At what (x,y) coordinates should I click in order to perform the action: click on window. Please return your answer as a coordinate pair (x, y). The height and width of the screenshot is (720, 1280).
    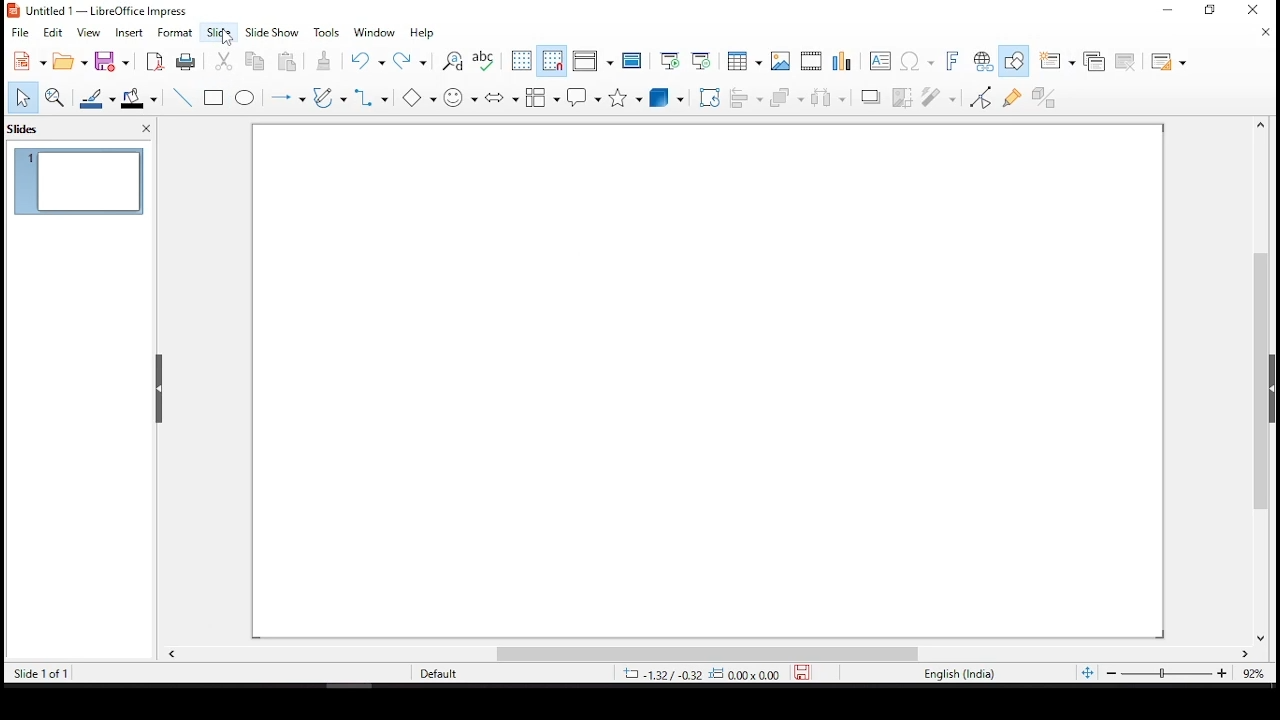
    Looking at the image, I should click on (371, 32).